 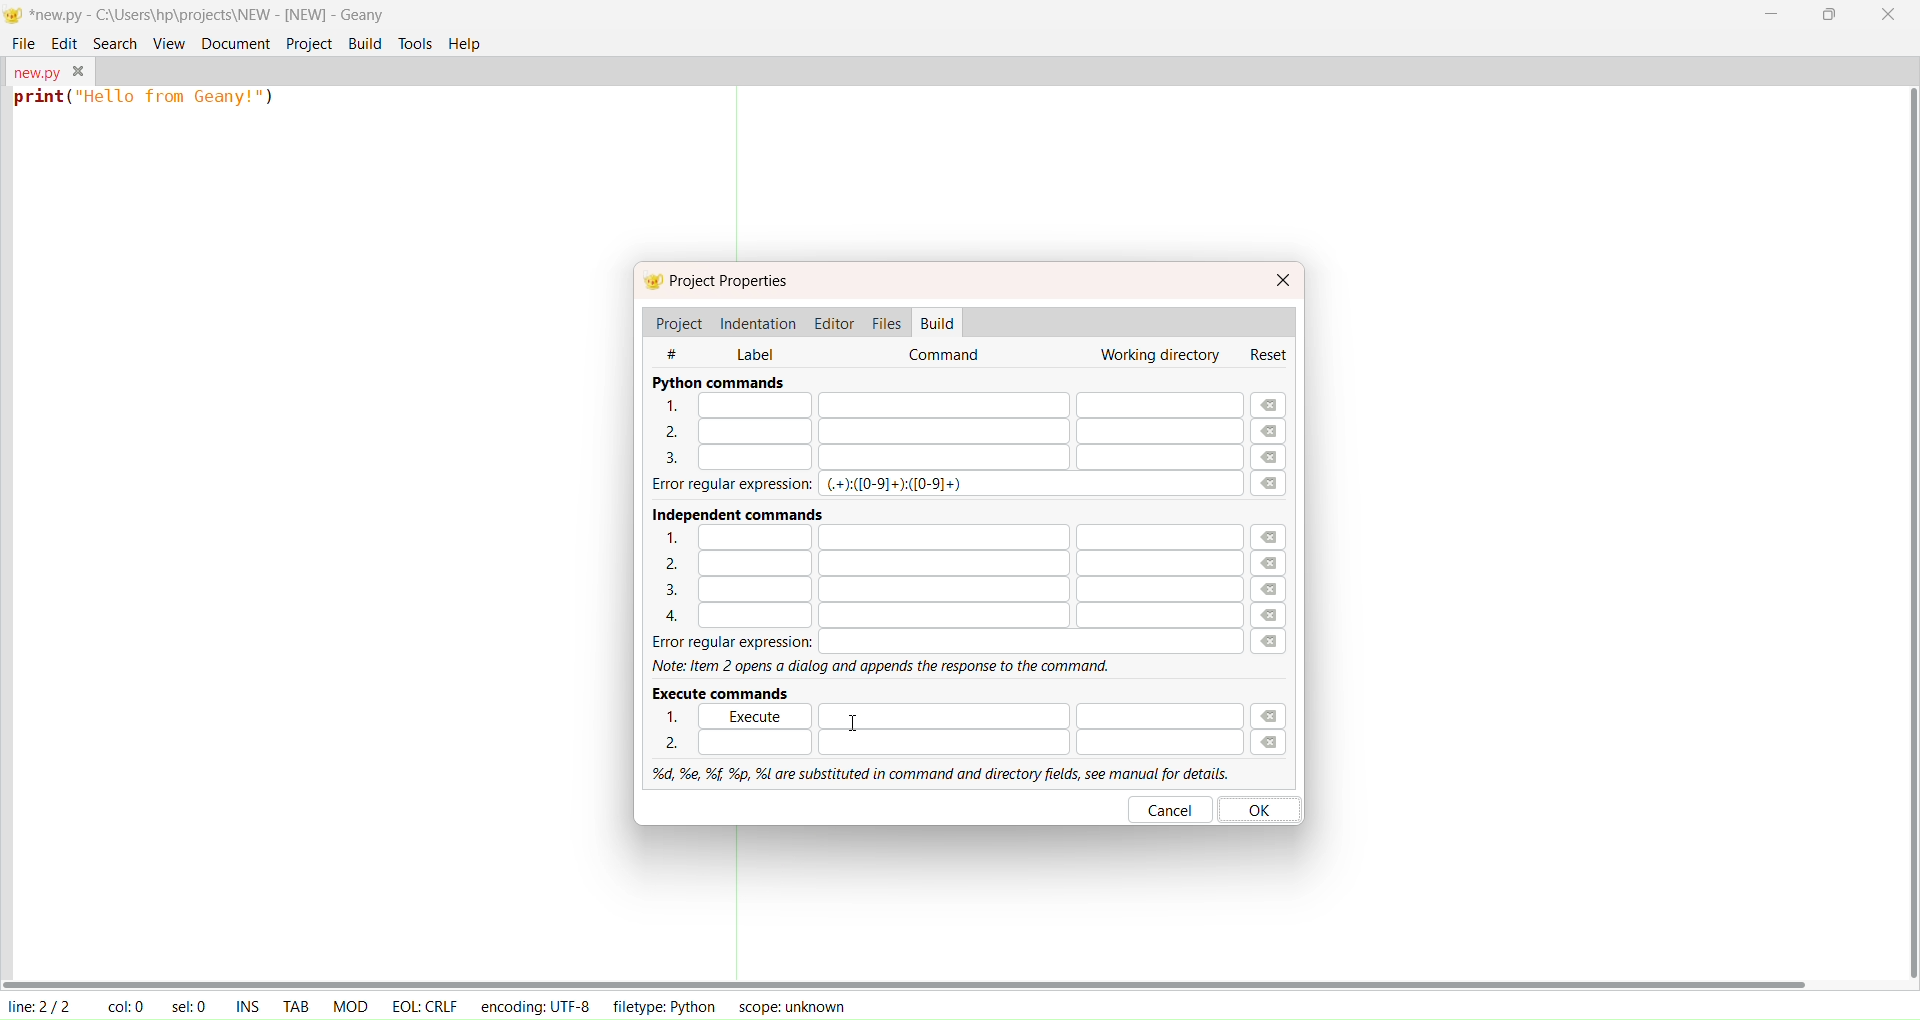 I want to click on close tab, so click(x=79, y=71).